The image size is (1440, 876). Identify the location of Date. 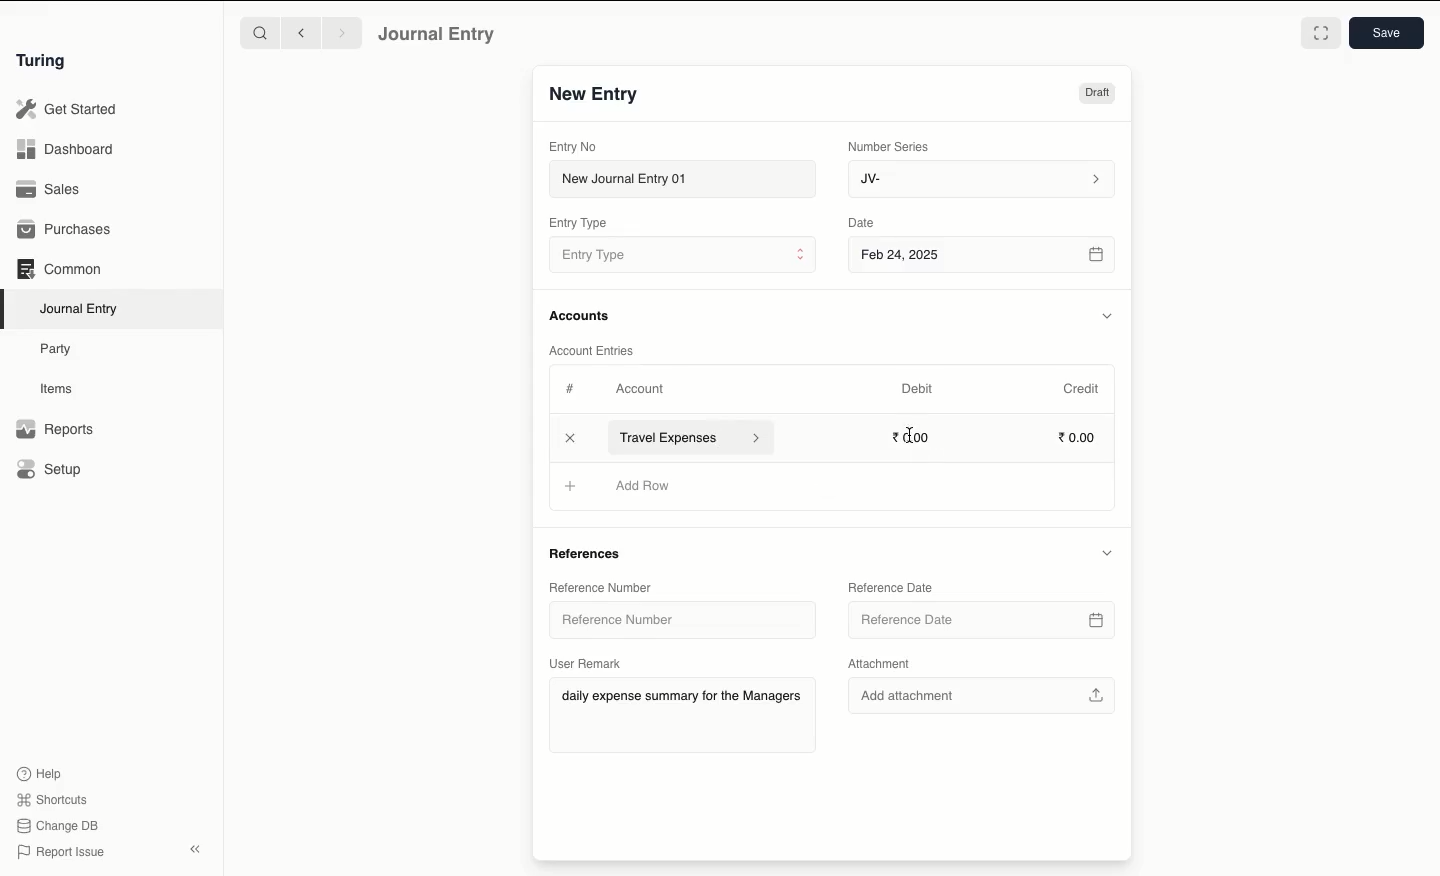
(864, 222).